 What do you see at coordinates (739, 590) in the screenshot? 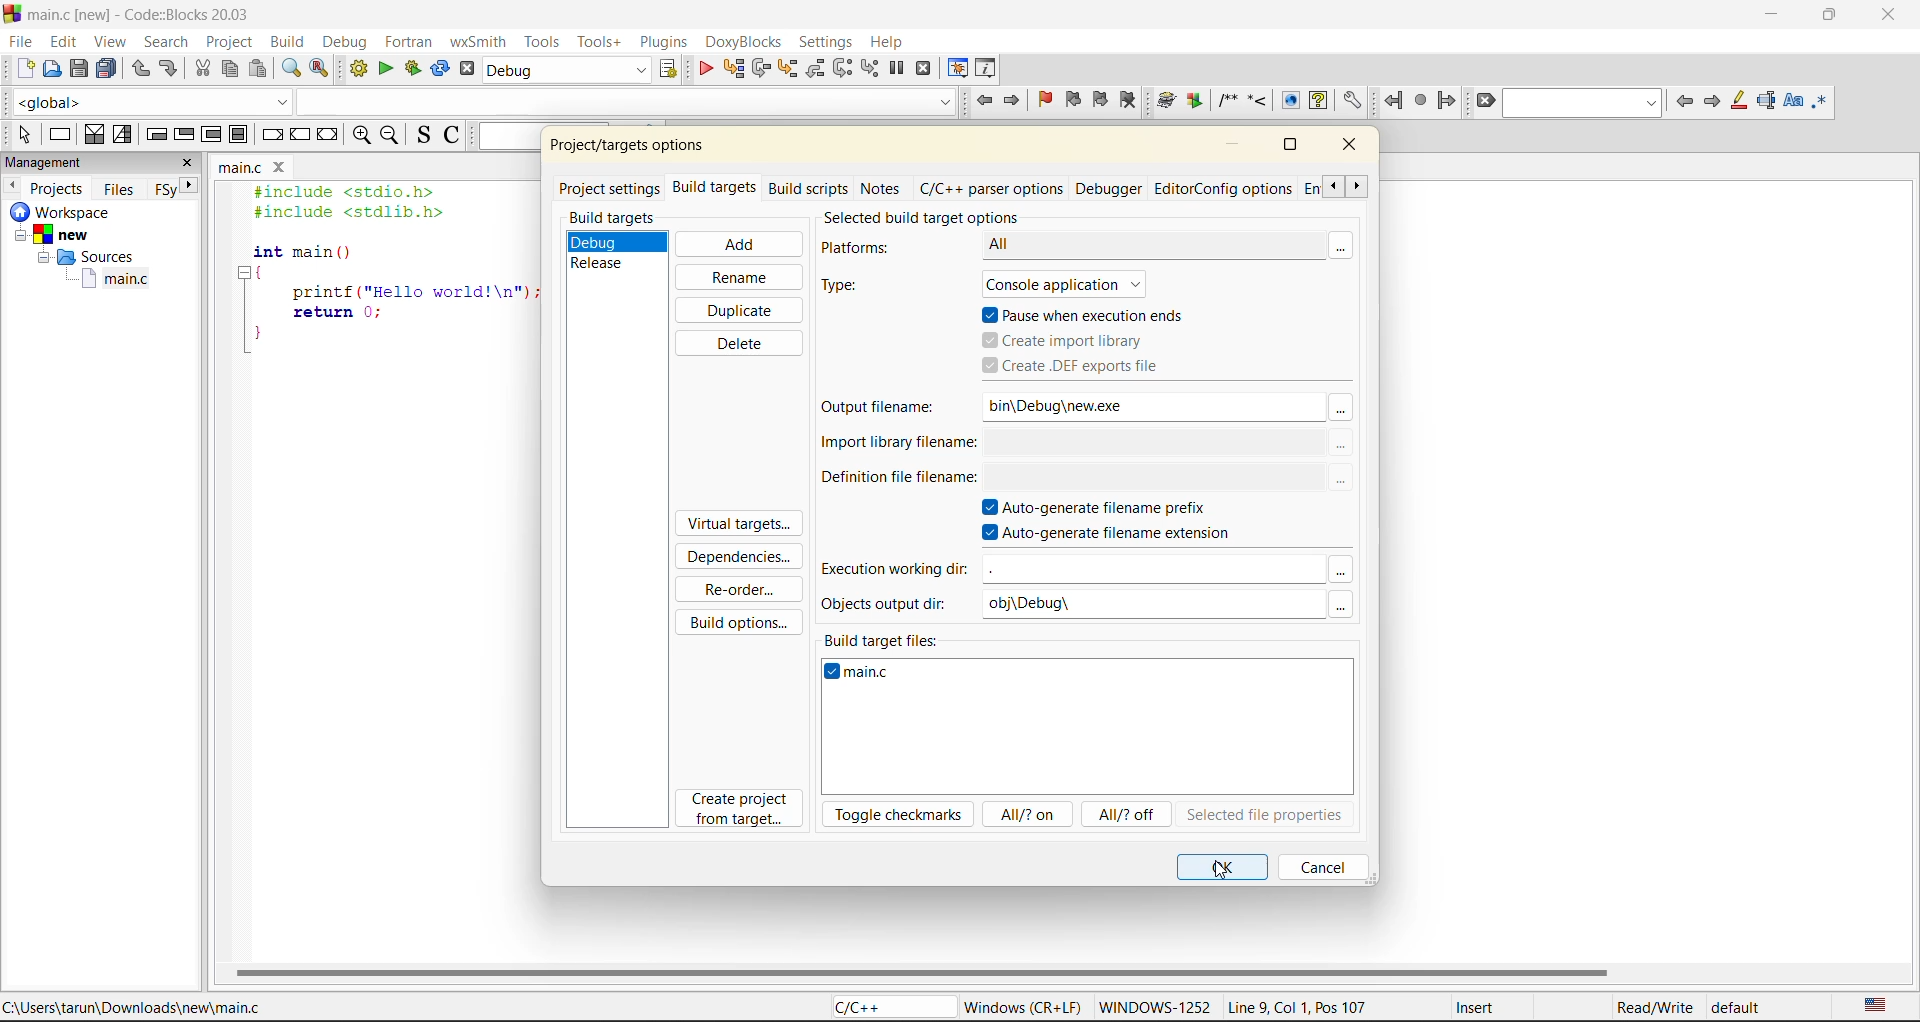
I see `reorder` at bounding box center [739, 590].